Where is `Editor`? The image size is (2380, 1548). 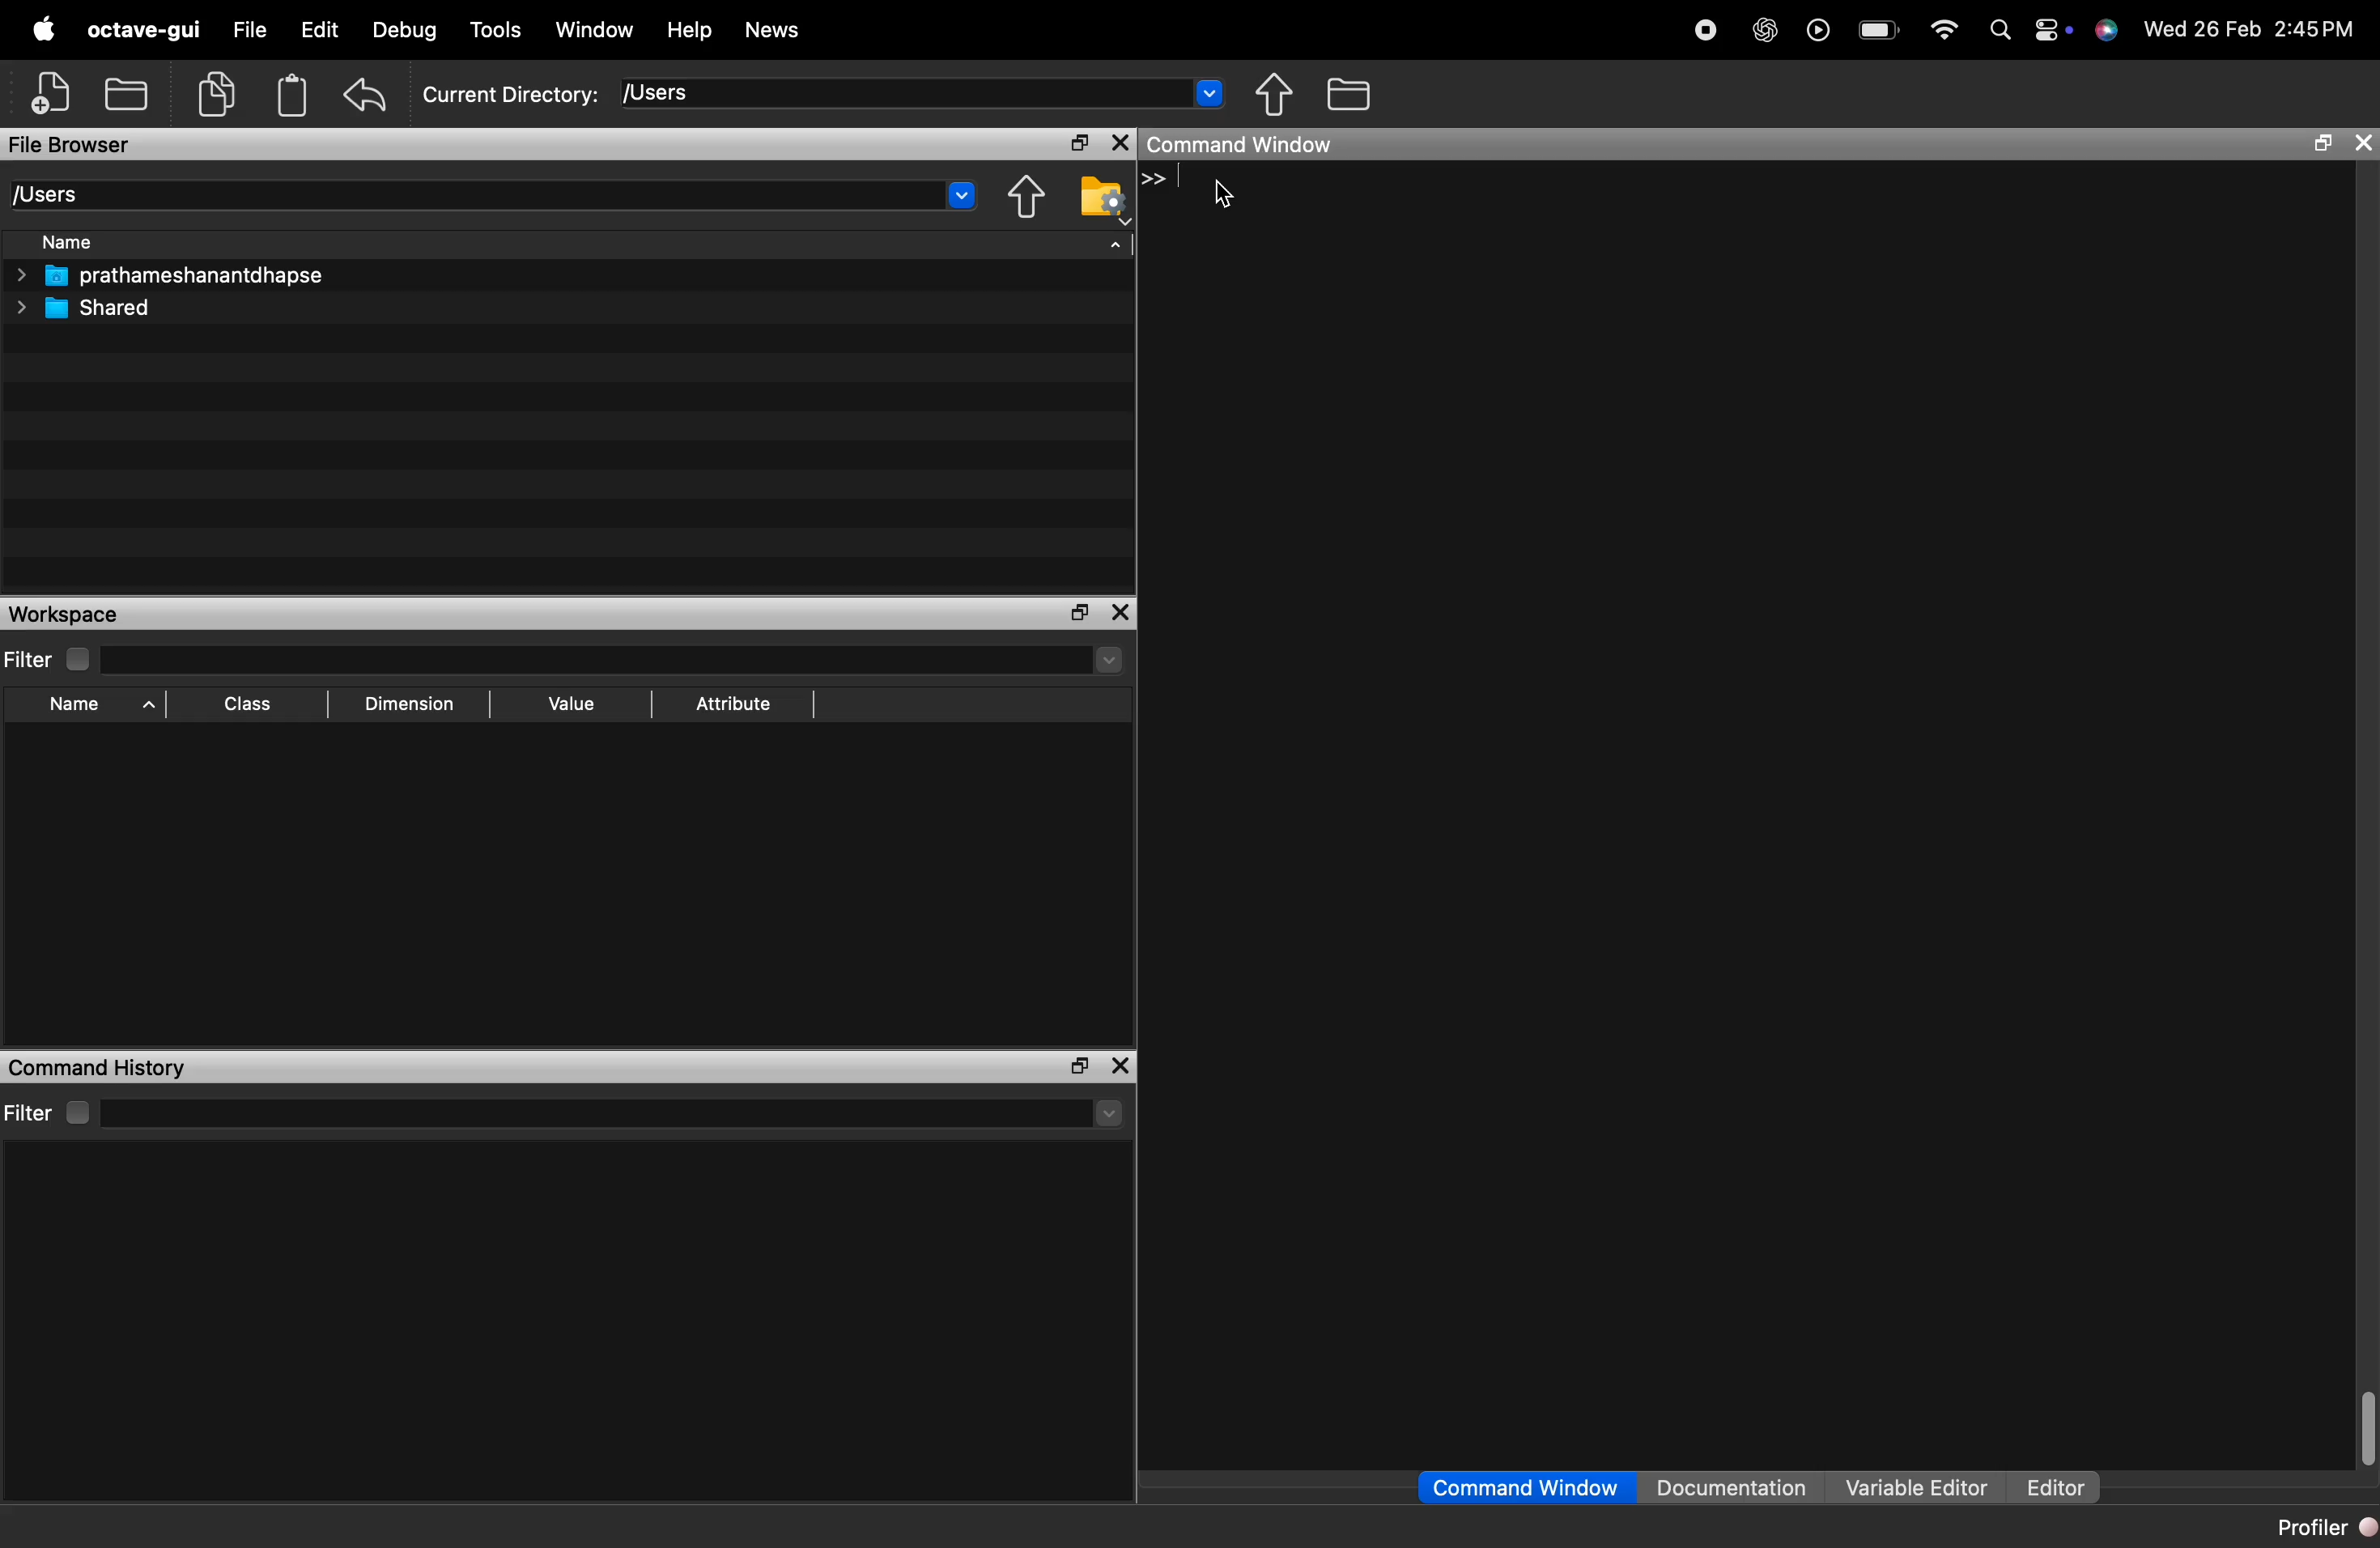 Editor is located at coordinates (2050, 1478).